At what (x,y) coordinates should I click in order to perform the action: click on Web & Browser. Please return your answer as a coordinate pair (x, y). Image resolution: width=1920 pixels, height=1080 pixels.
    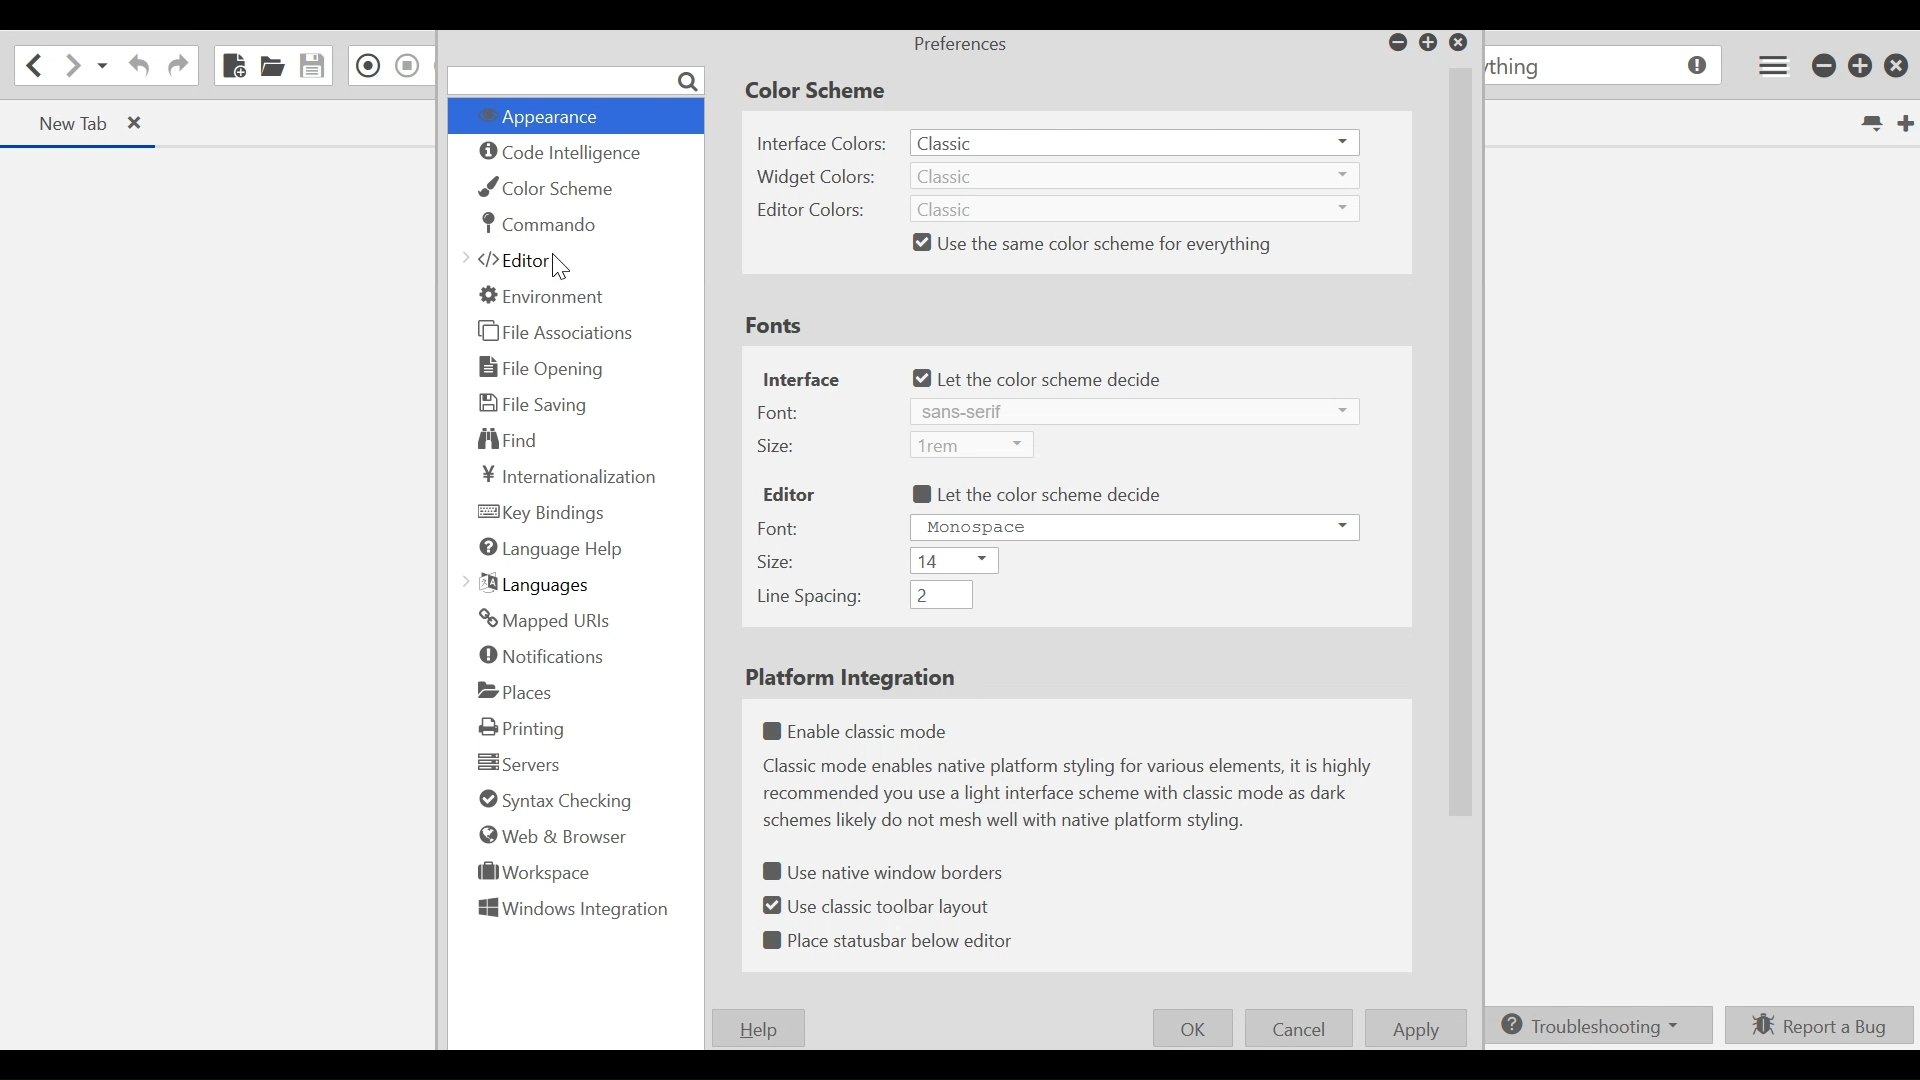
    Looking at the image, I should click on (550, 835).